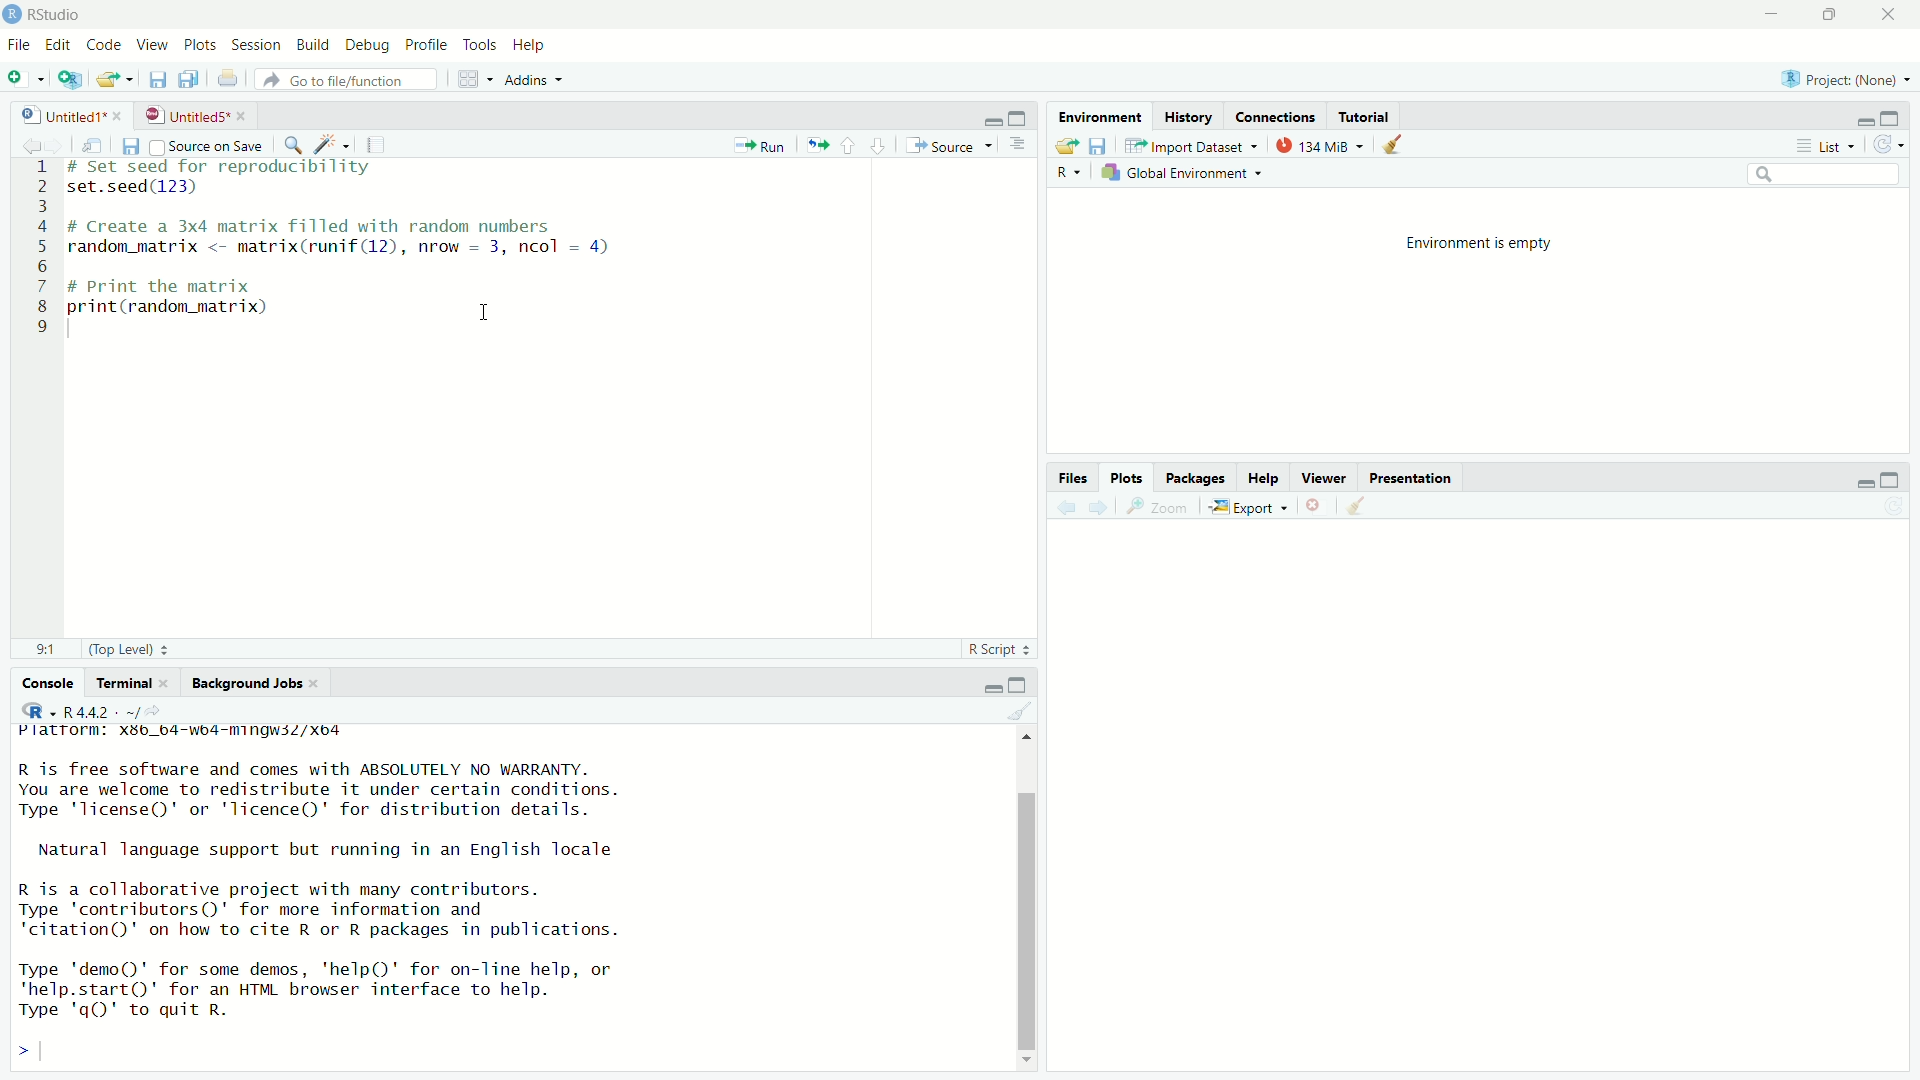  What do you see at coordinates (1067, 144) in the screenshot?
I see `export` at bounding box center [1067, 144].